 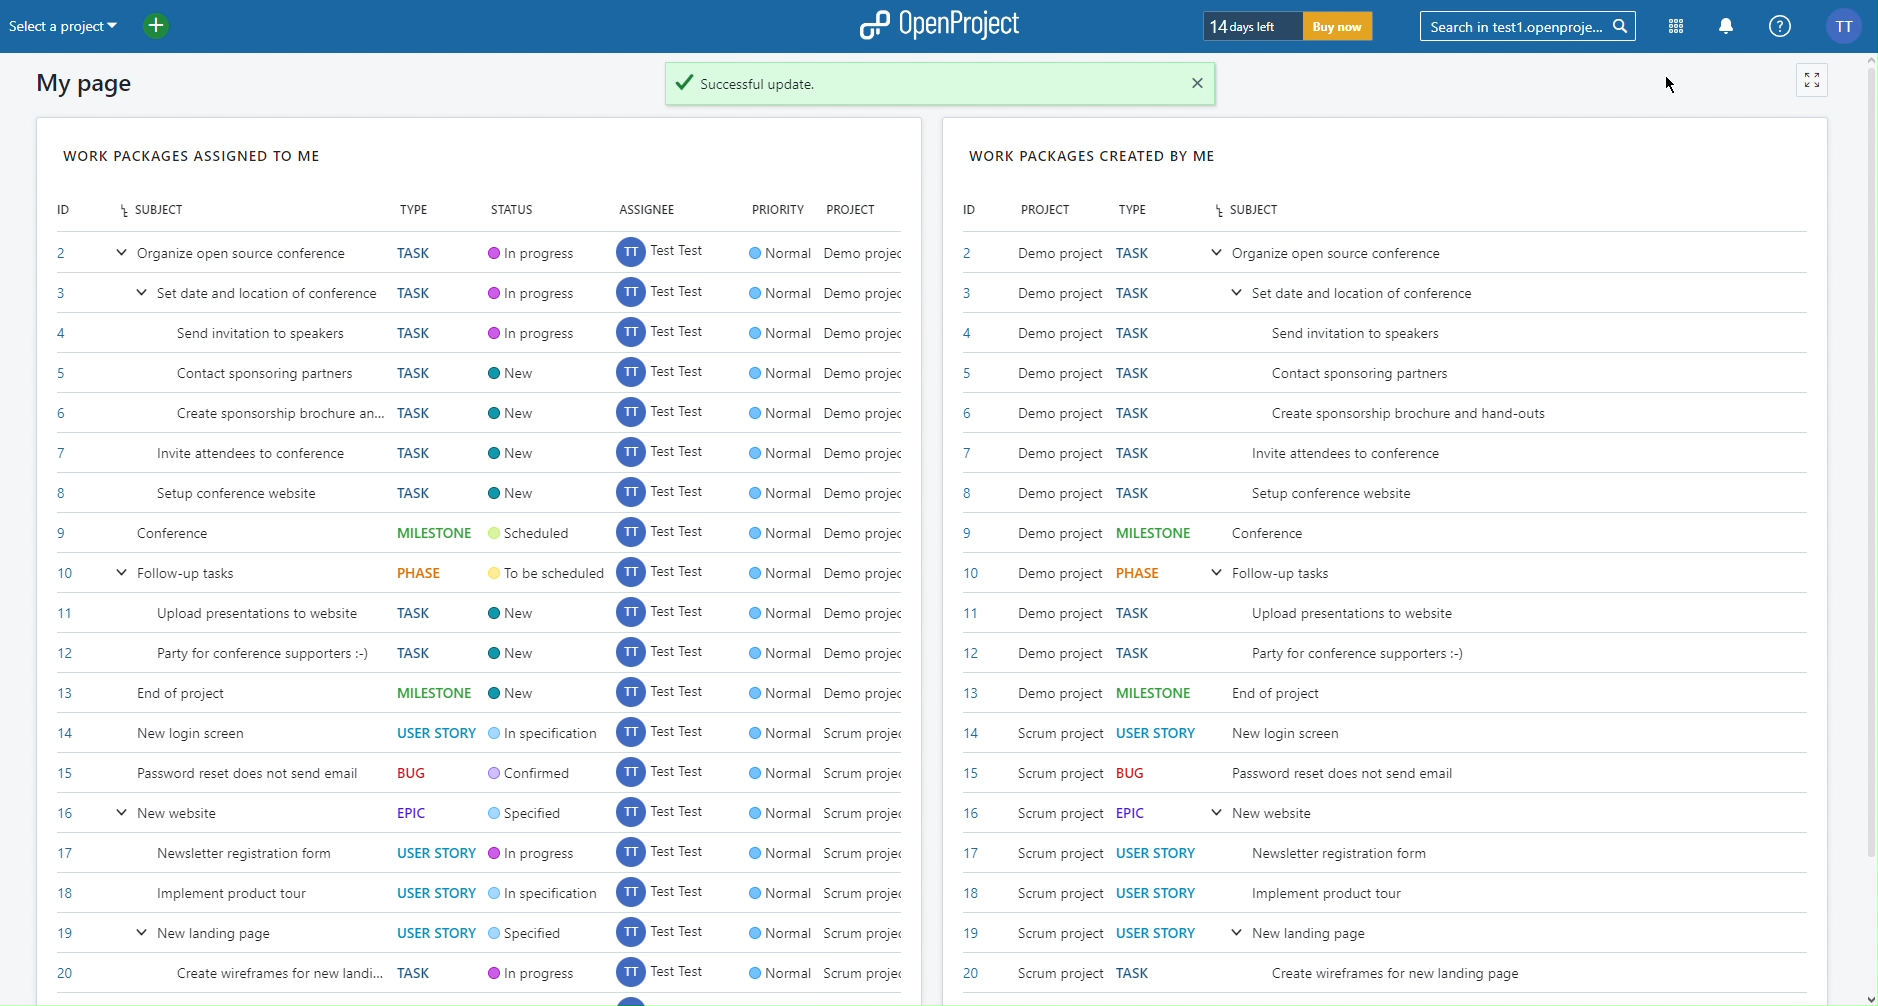 What do you see at coordinates (420, 813) in the screenshot?
I see `Epic` at bounding box center [420, 813].